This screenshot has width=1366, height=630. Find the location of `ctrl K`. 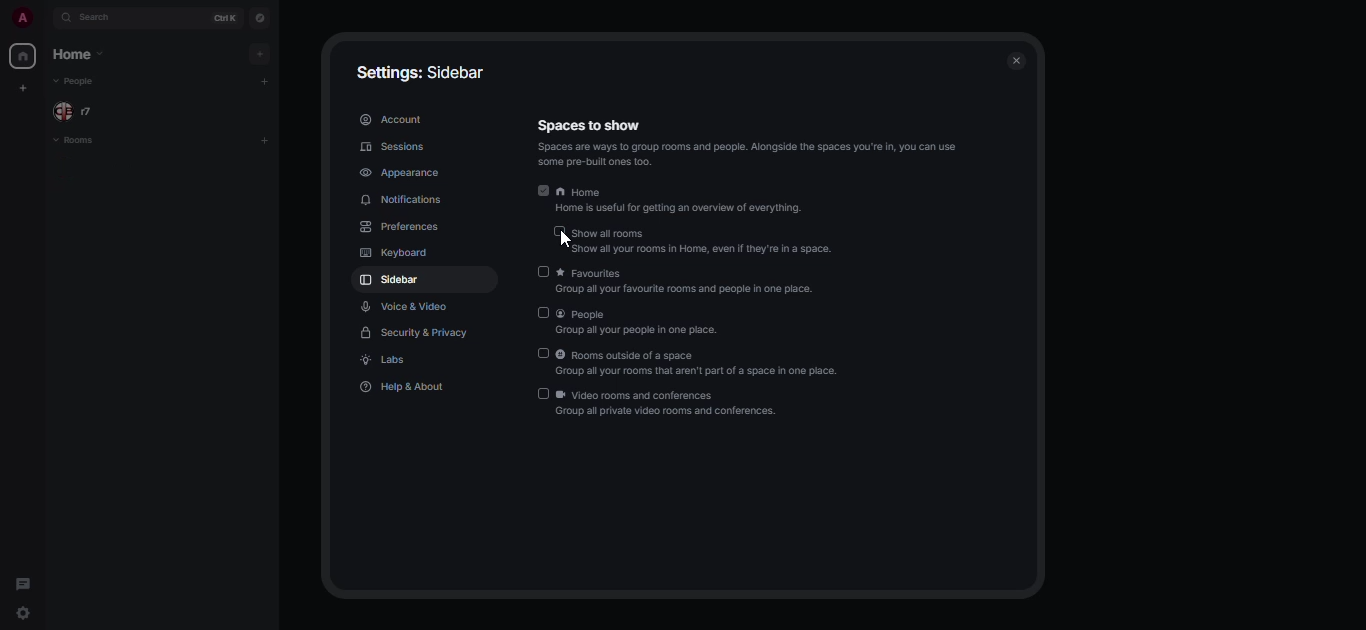

ctrl K is located at coordinates (221, 18).